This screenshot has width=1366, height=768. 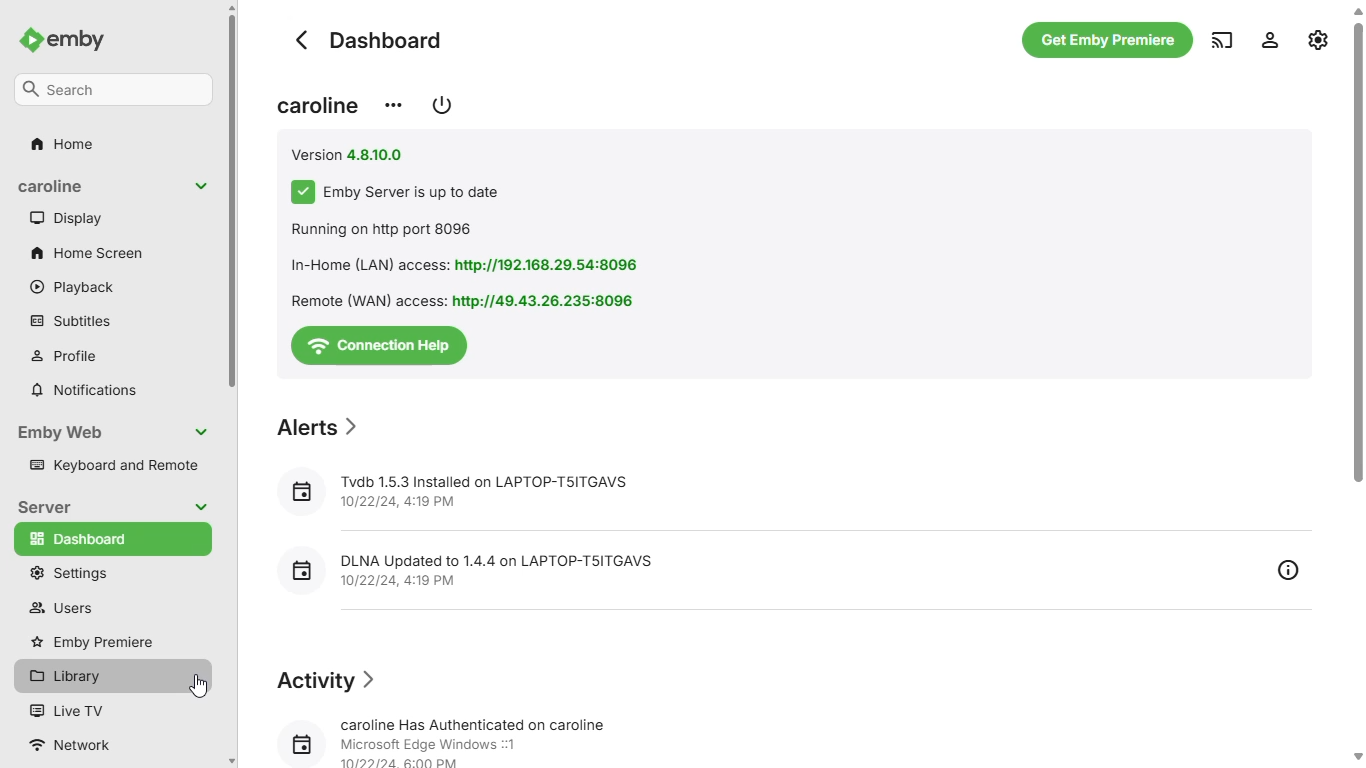 What do you see at coordinates (198, 687) in the screenshot?
I see `cursor` at bounding box center [198, 687].